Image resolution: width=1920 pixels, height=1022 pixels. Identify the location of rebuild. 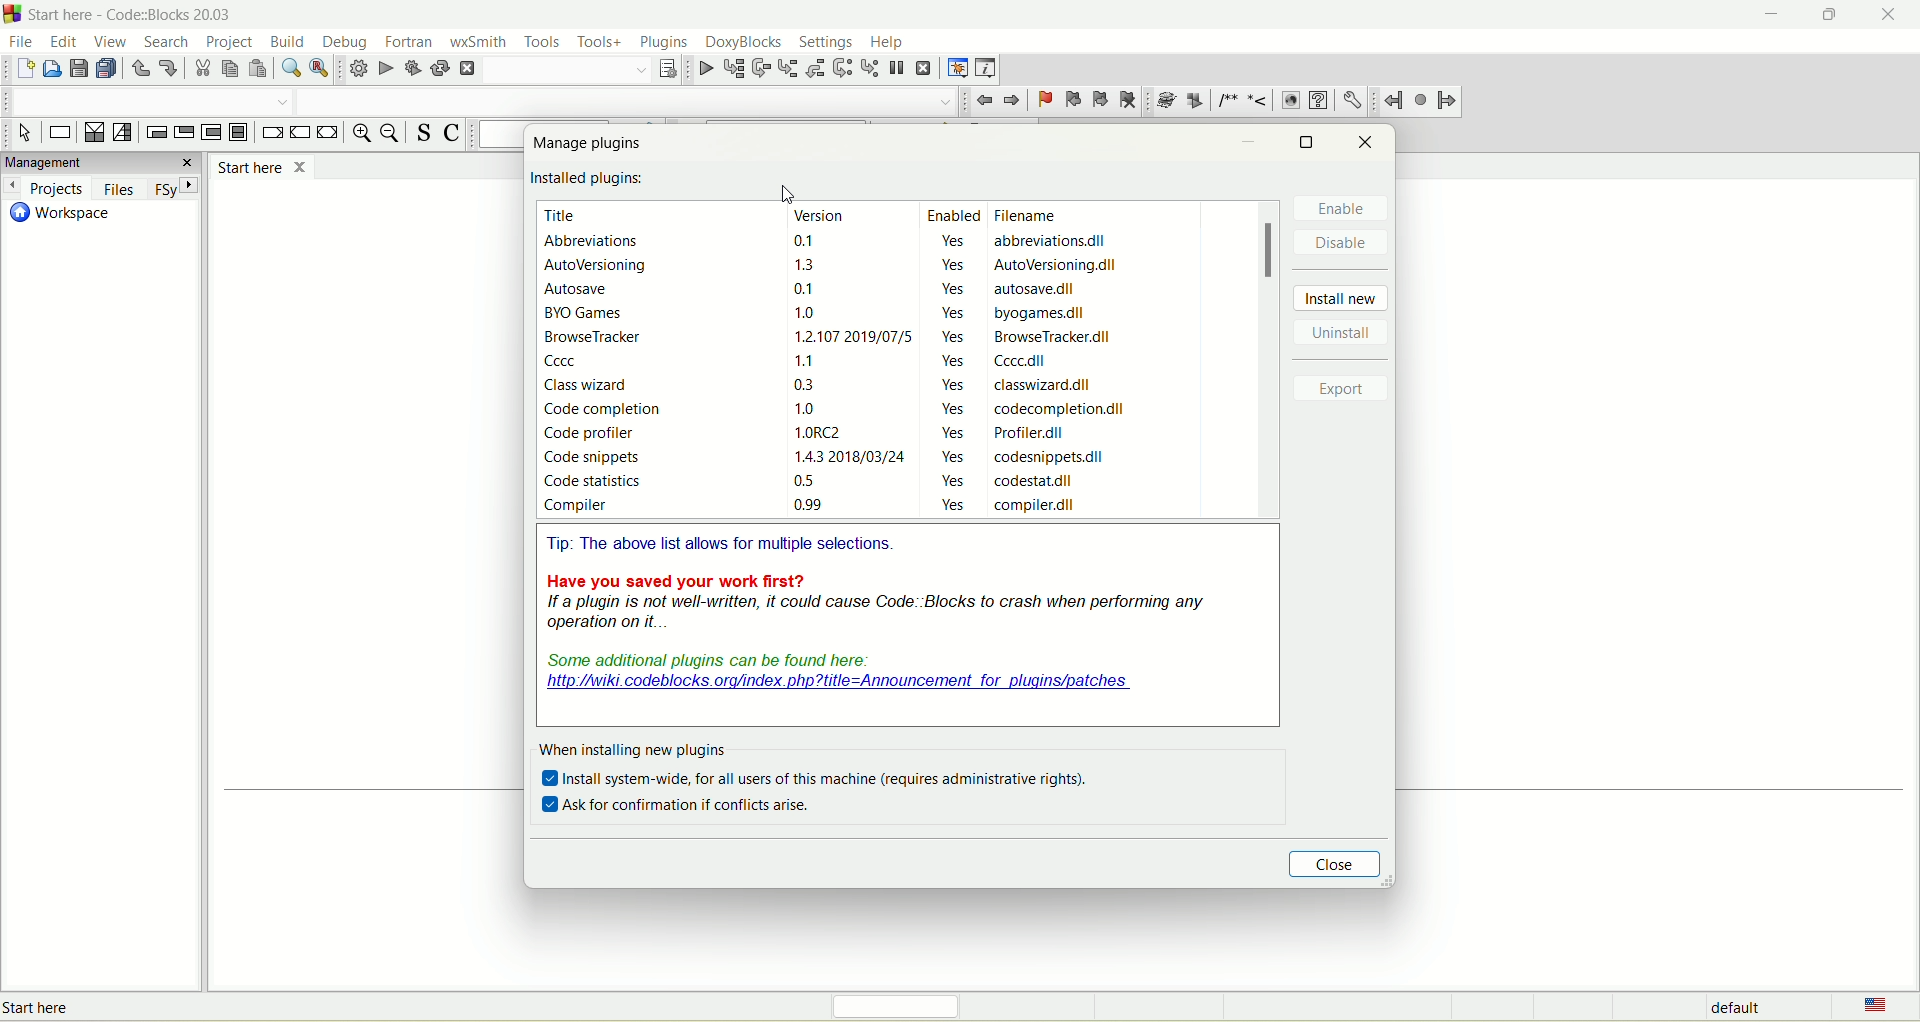
(442, 68).